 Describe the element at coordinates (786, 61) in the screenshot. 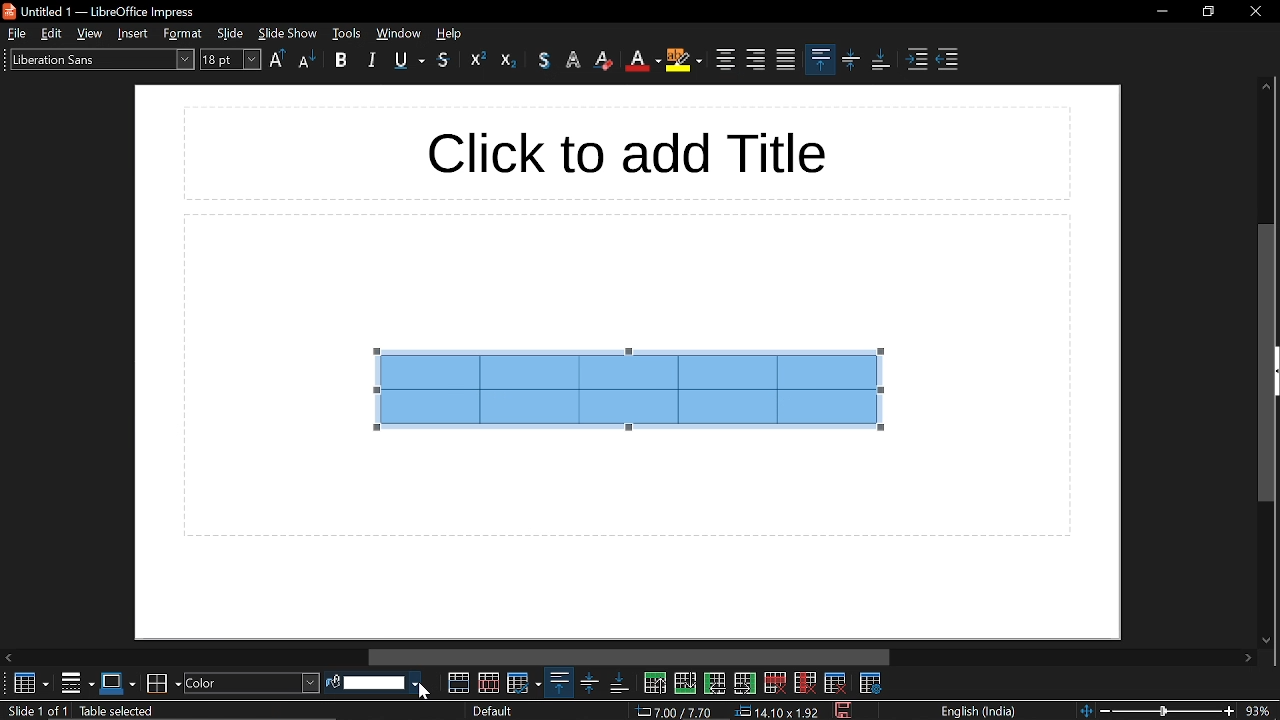

I see `justified` at that location.